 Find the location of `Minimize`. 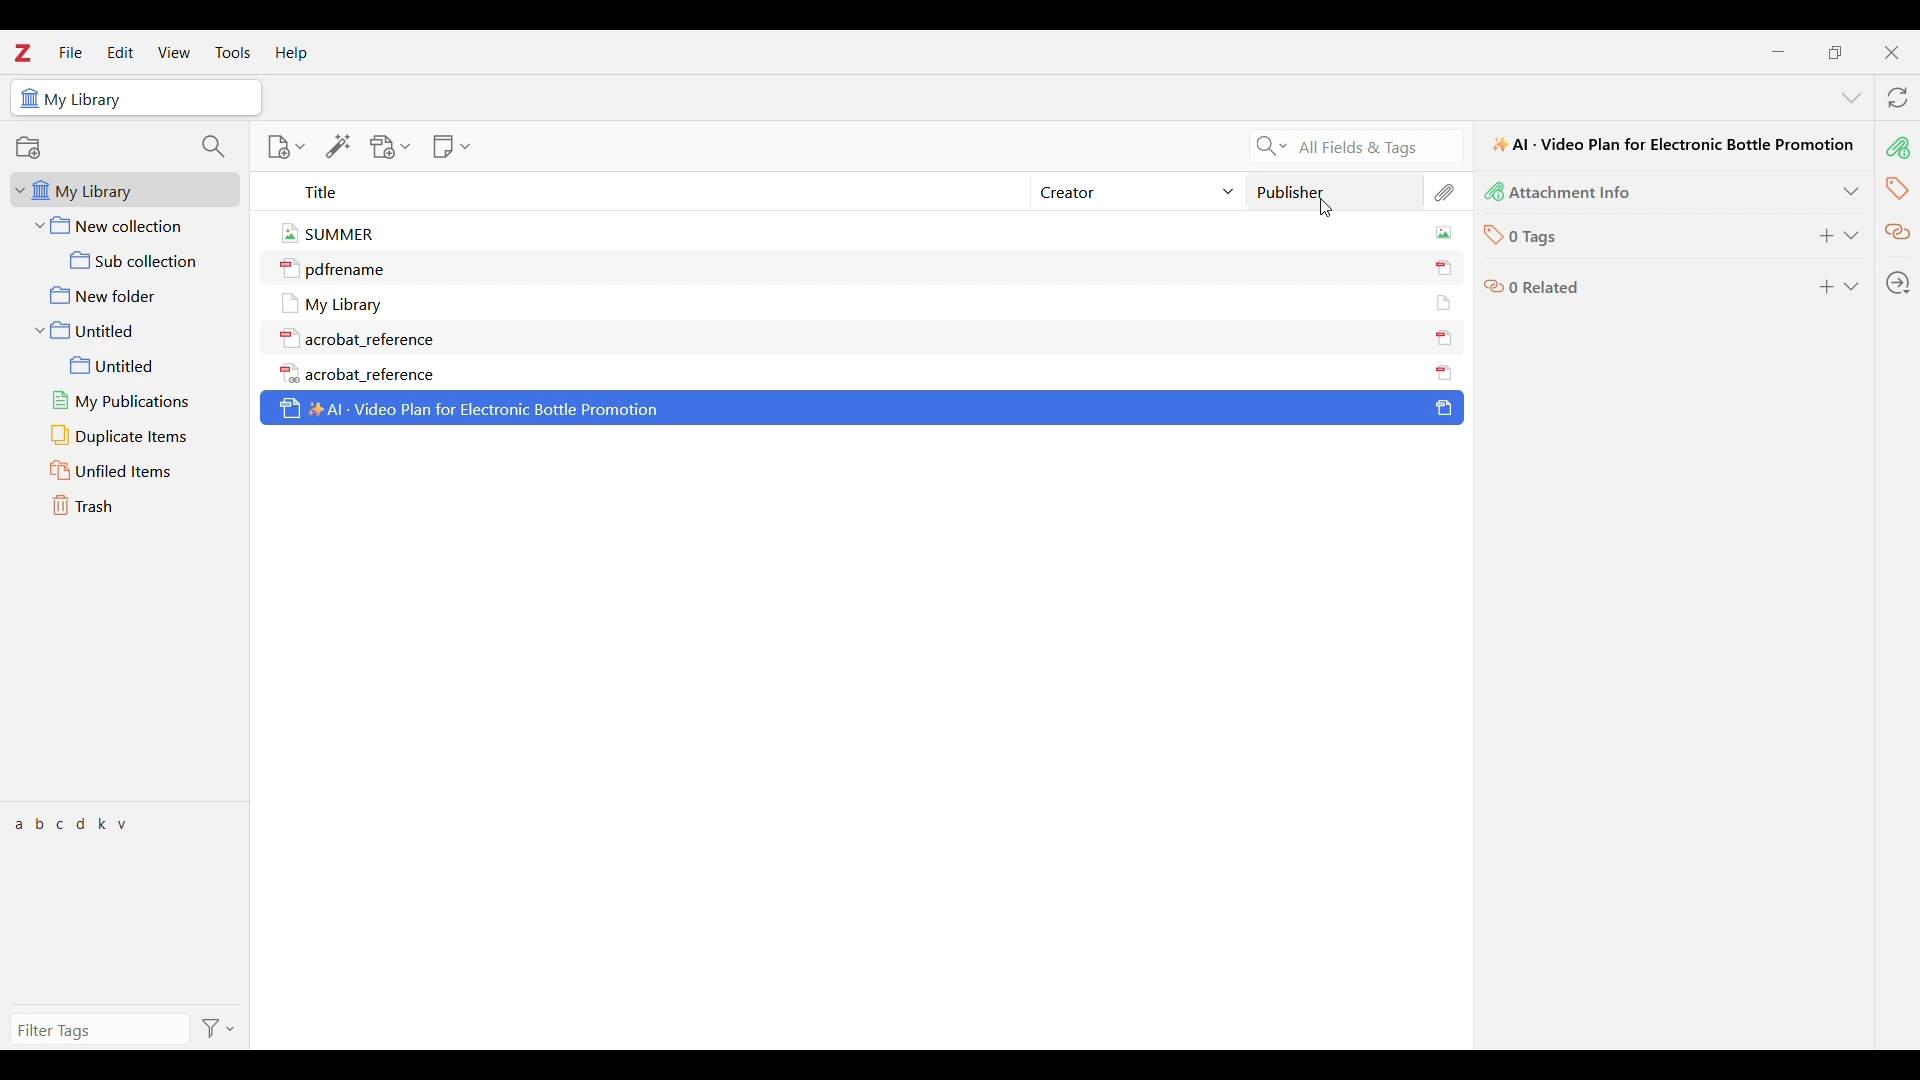

Minimize is located at coordinates (1781, 54).